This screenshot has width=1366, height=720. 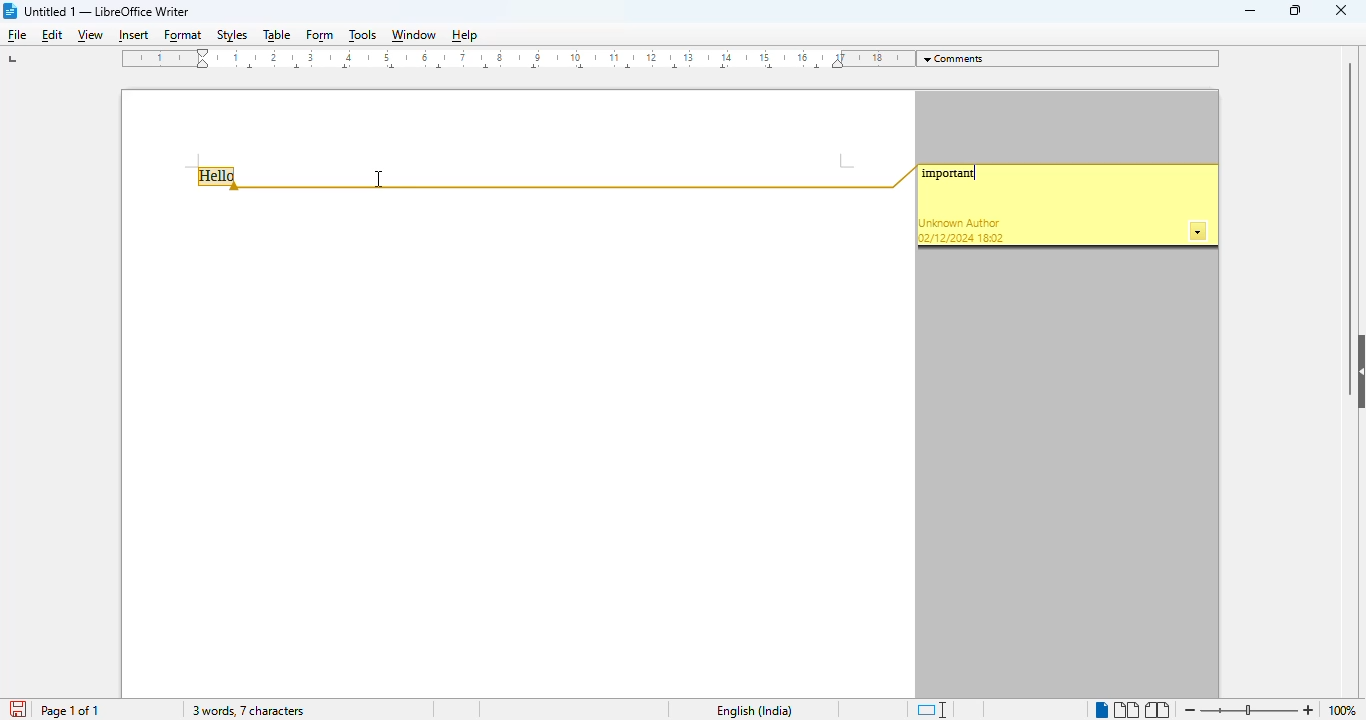 I want to click on multi-page view, so click(x=1127, y=710).